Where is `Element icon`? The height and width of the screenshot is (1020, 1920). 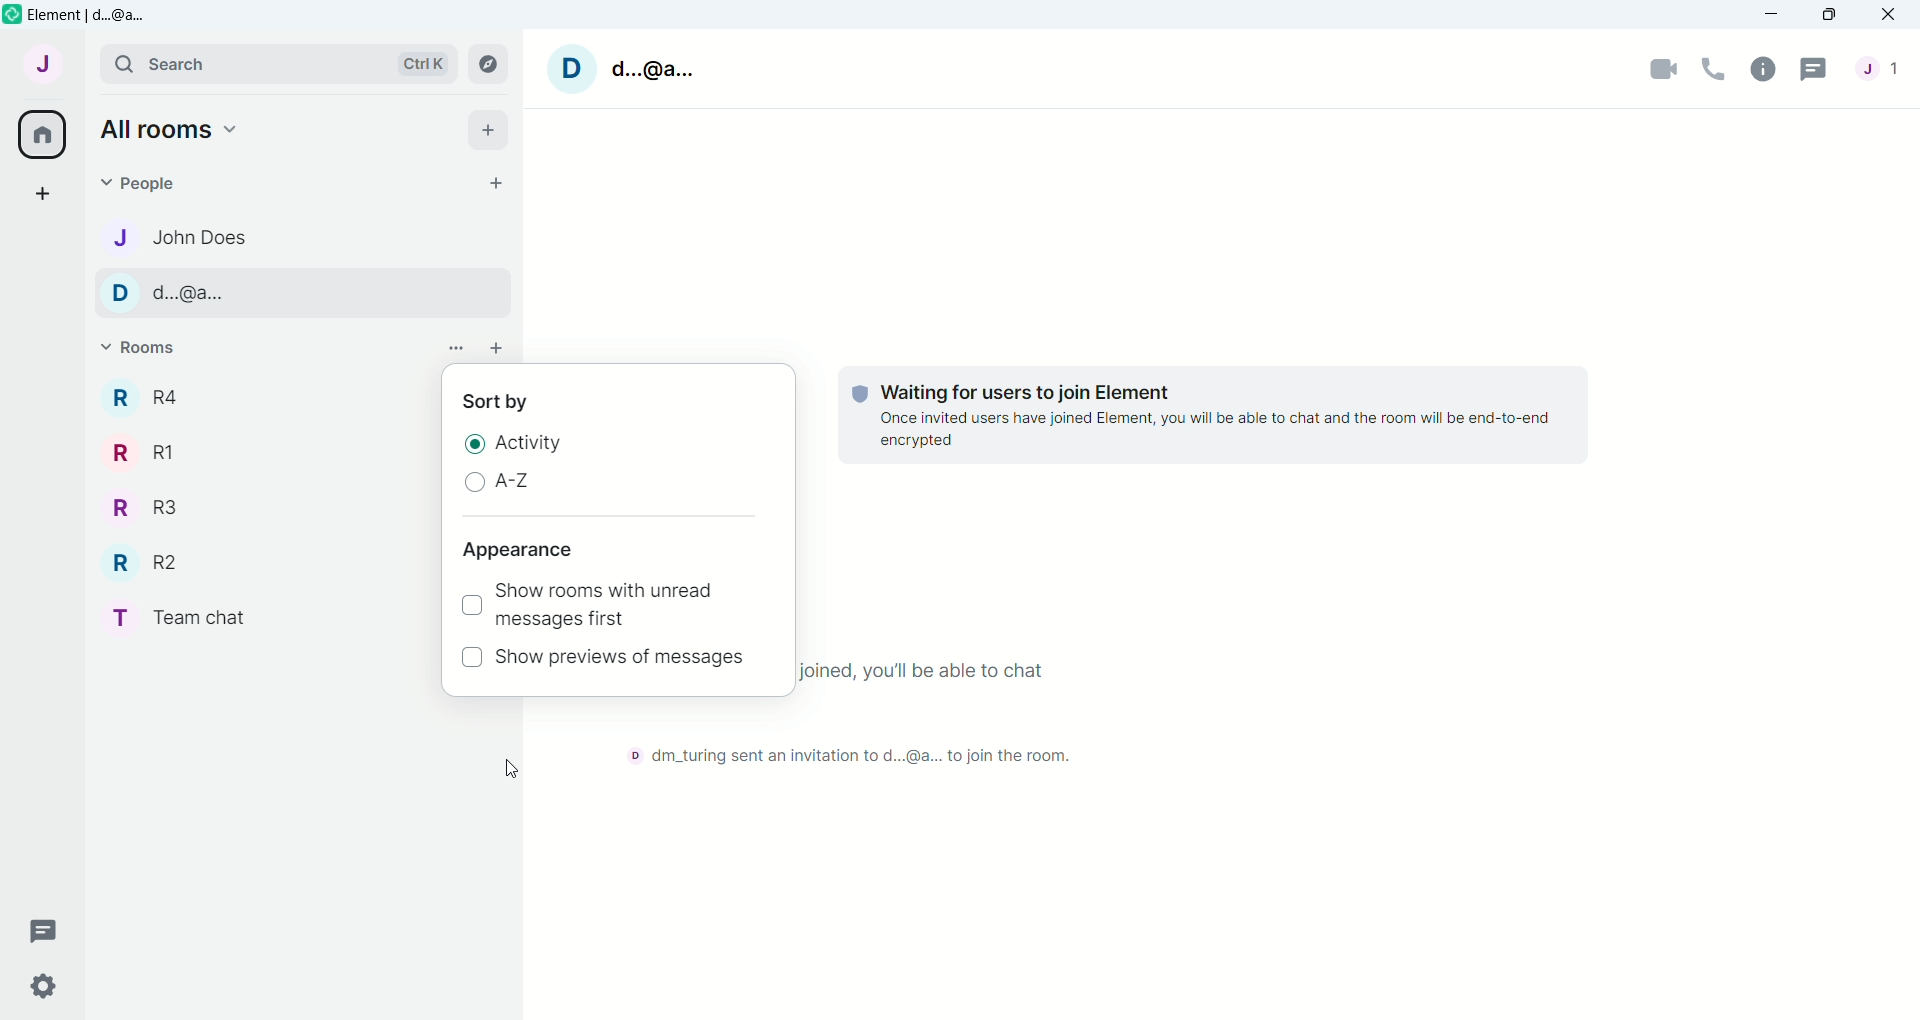 Element icon is located at coordinates (12, 14).